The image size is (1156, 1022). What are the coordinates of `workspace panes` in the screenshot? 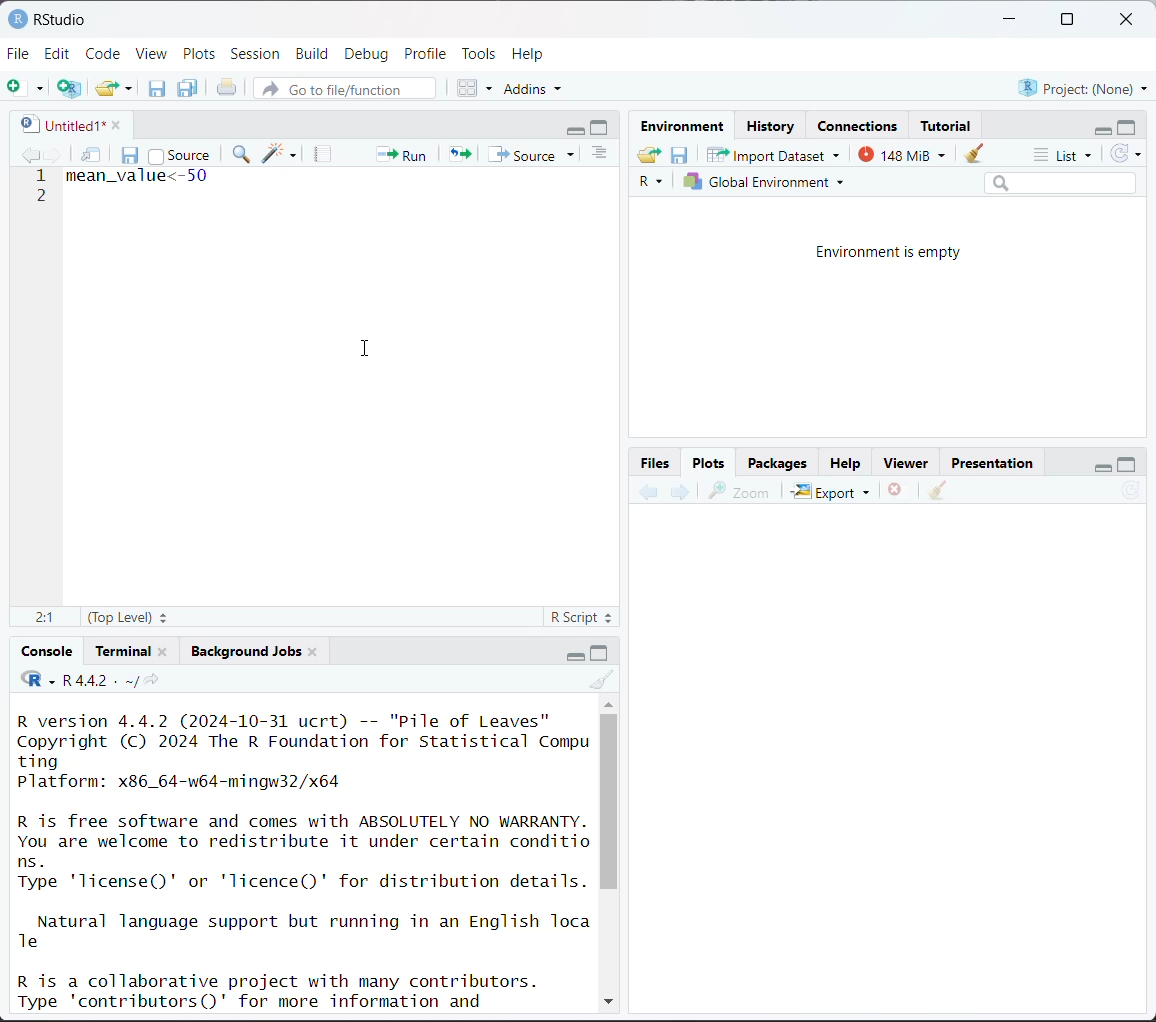 It's located at (476, 87).